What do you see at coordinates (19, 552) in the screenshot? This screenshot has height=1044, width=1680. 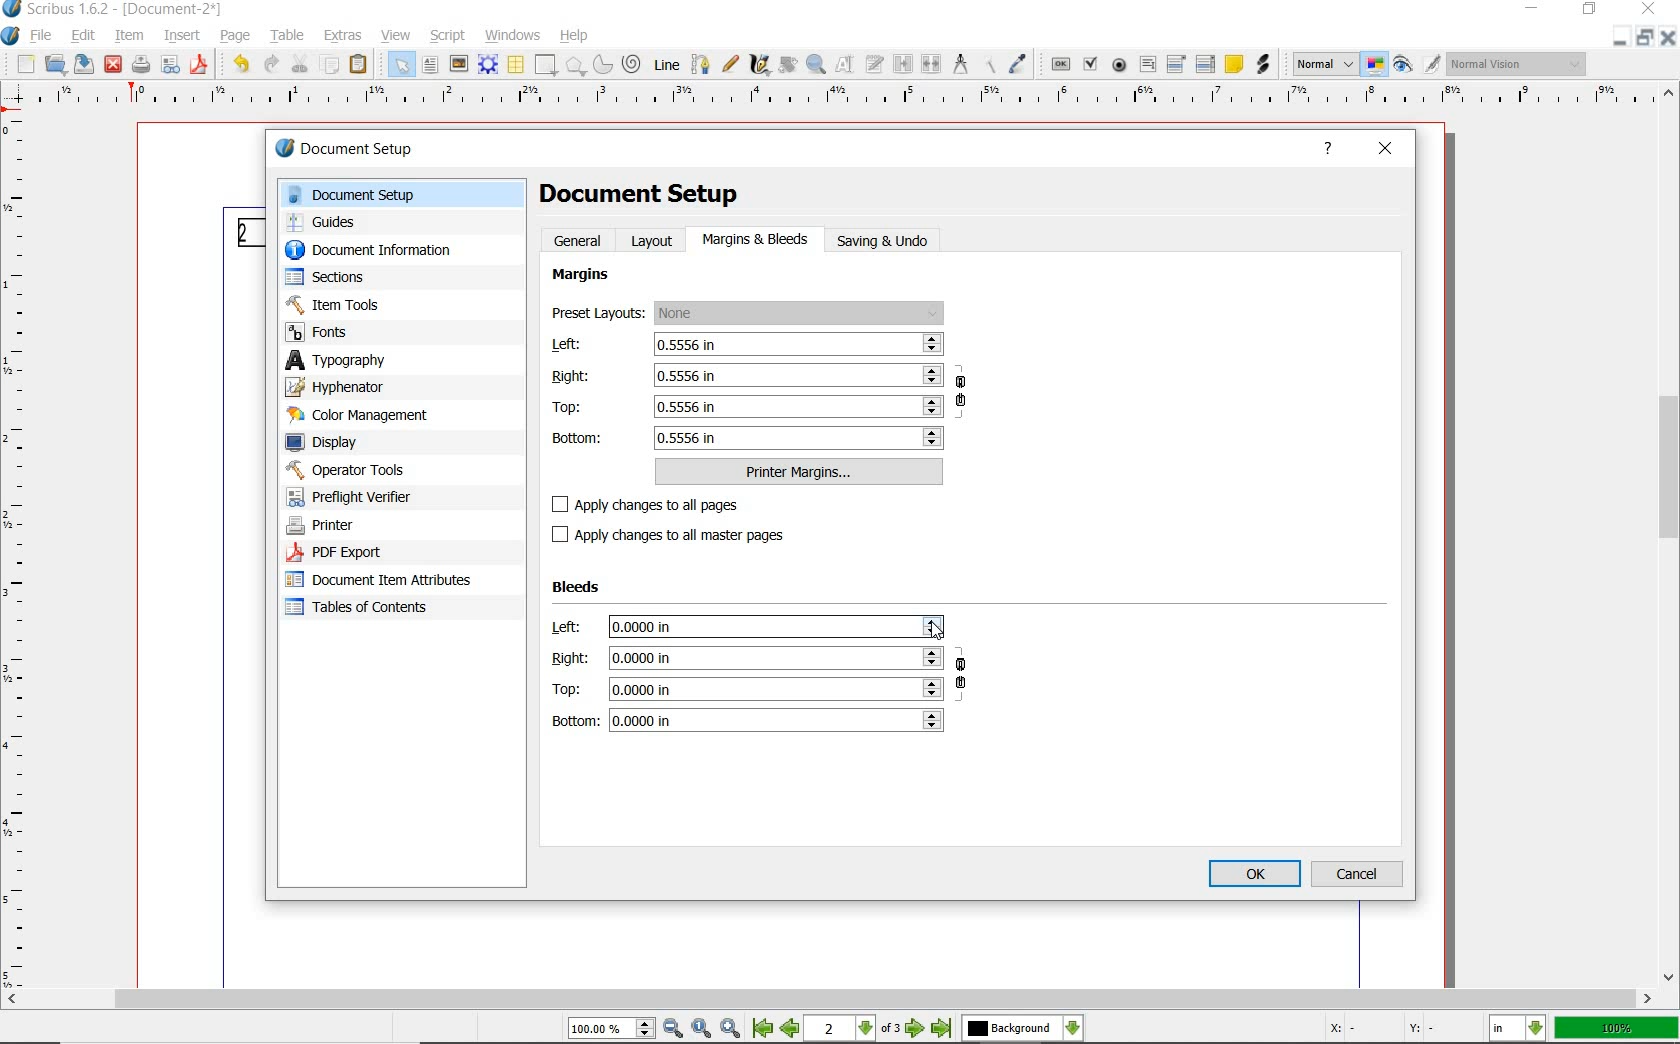 I see `Vertical Margin` at bounding box center [19, 552].